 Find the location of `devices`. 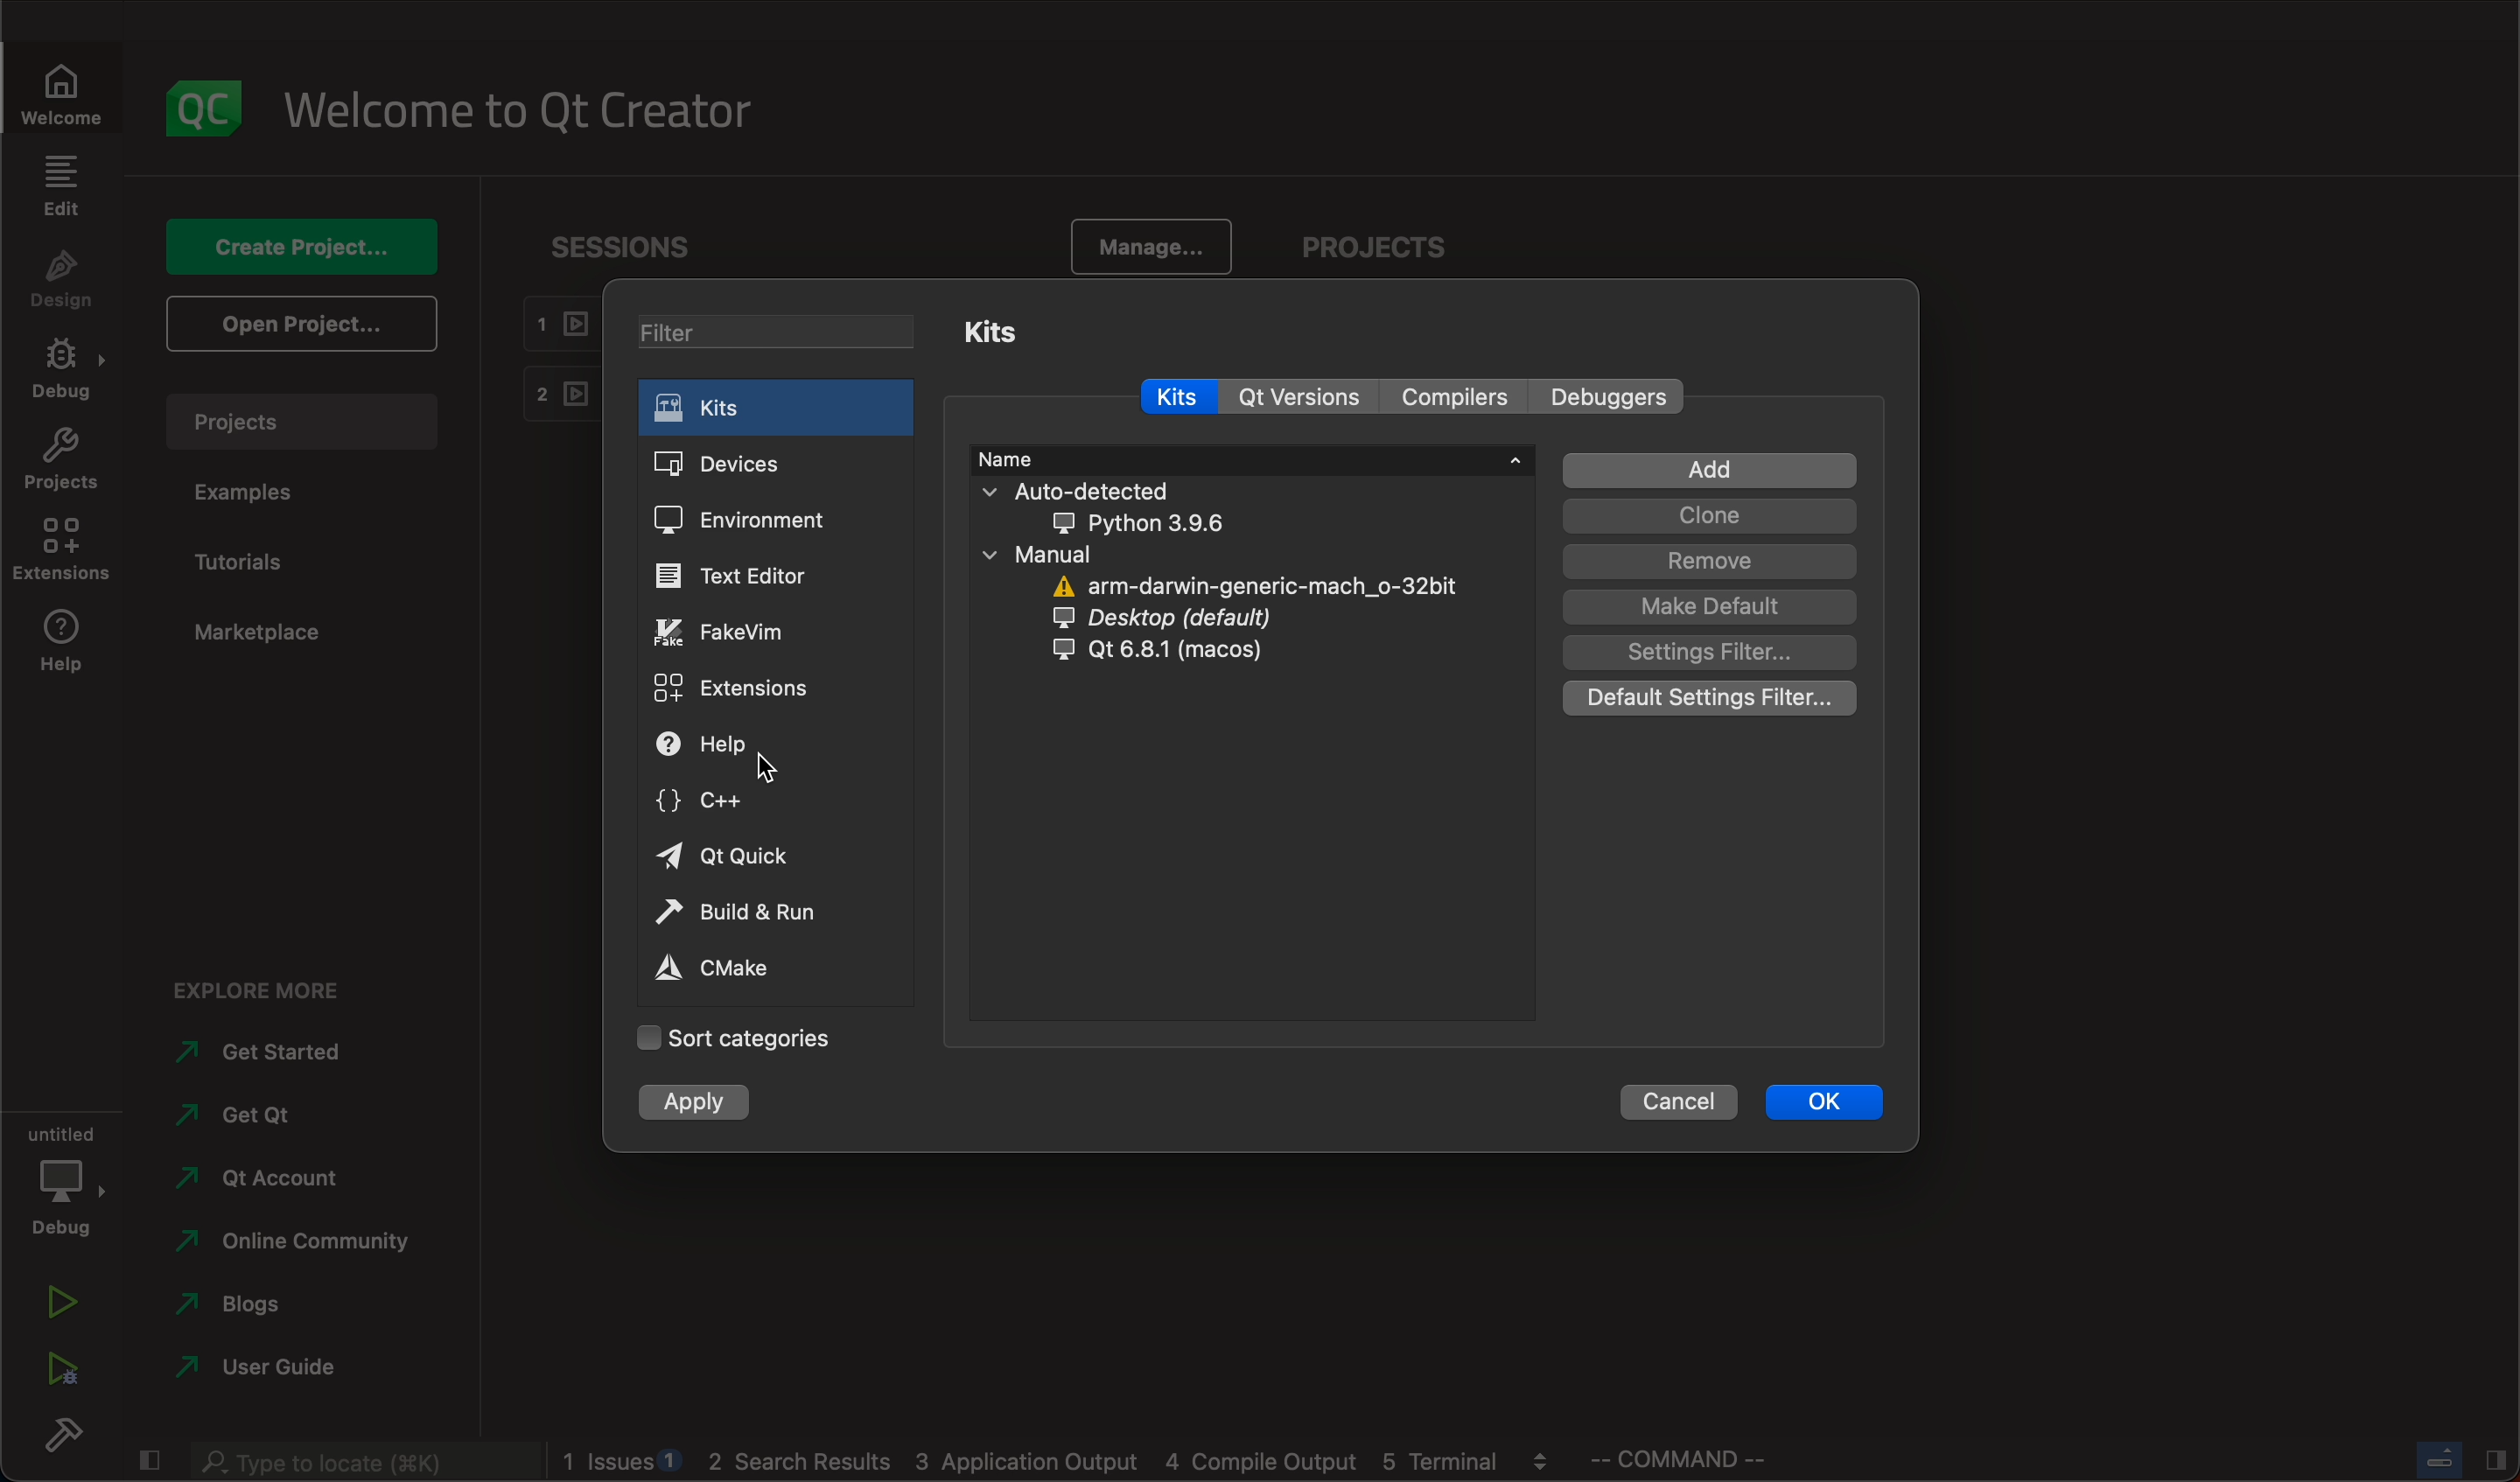

devices is located at coordinates (766, 462).